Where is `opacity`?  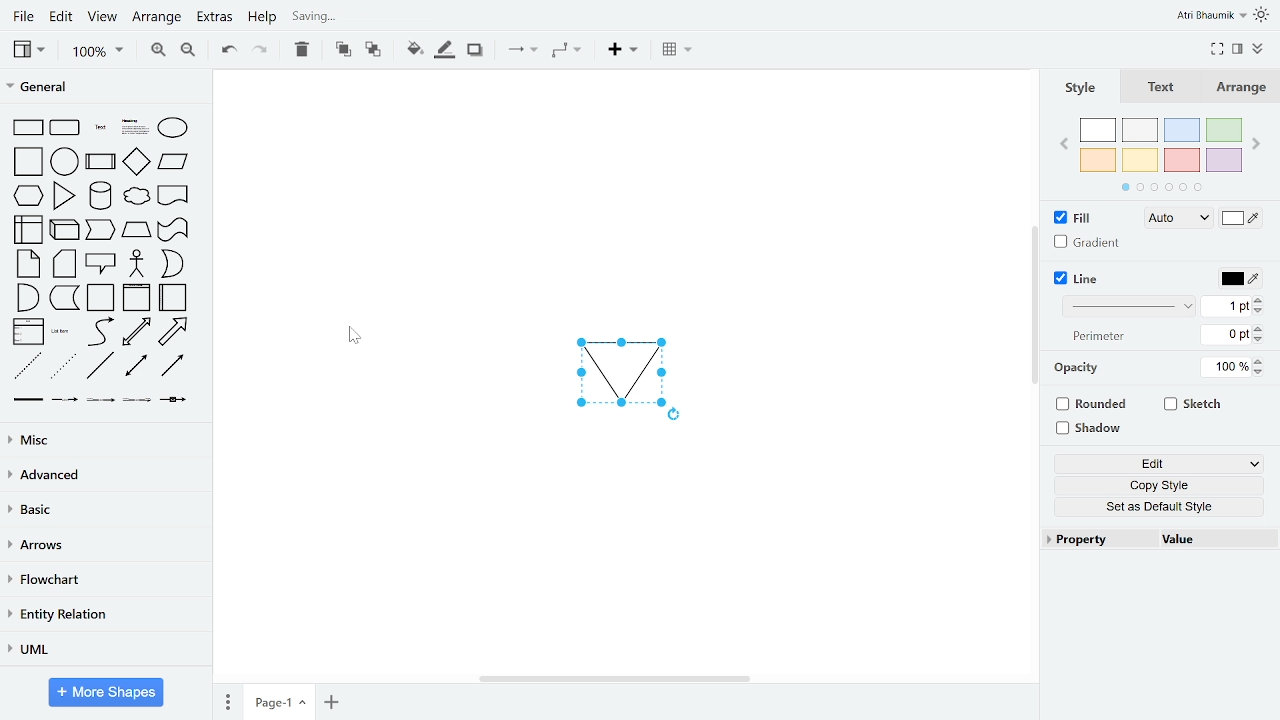
opacity is located at coordinates (1079, 368).